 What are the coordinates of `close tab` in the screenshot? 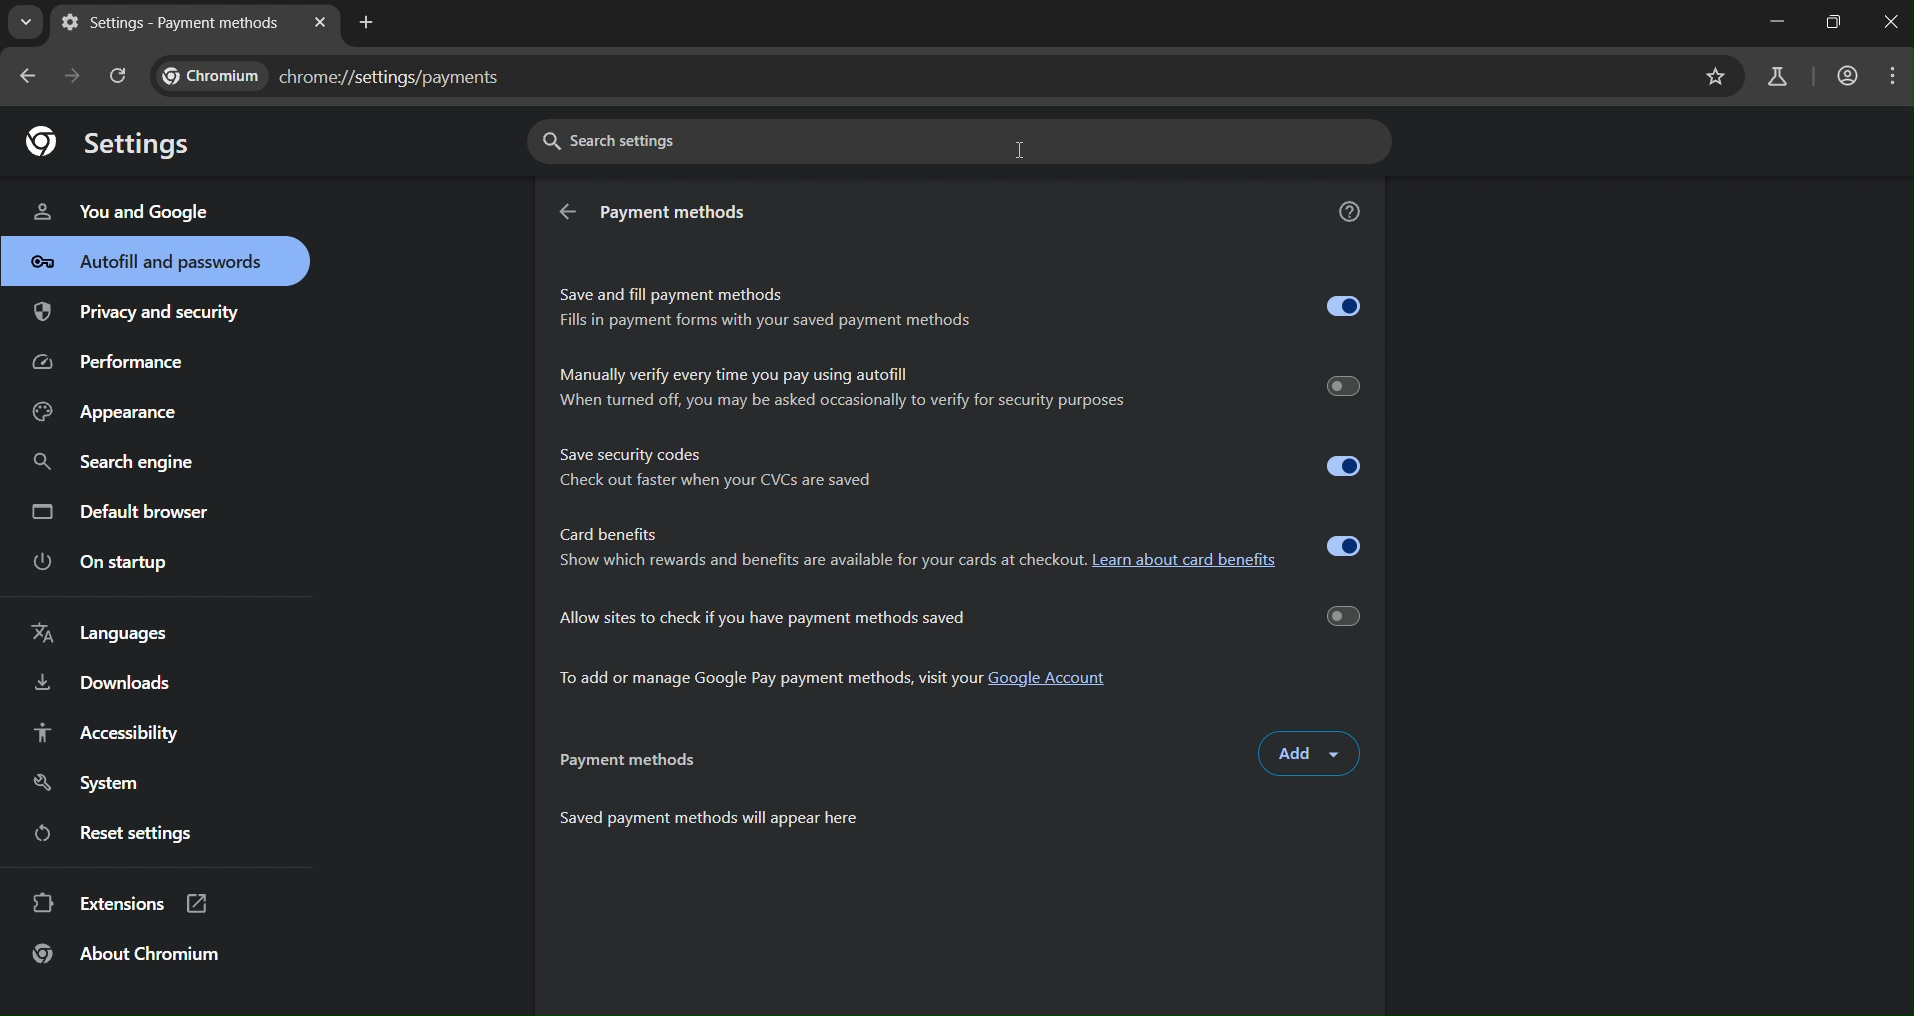 It's located at (322, 22).